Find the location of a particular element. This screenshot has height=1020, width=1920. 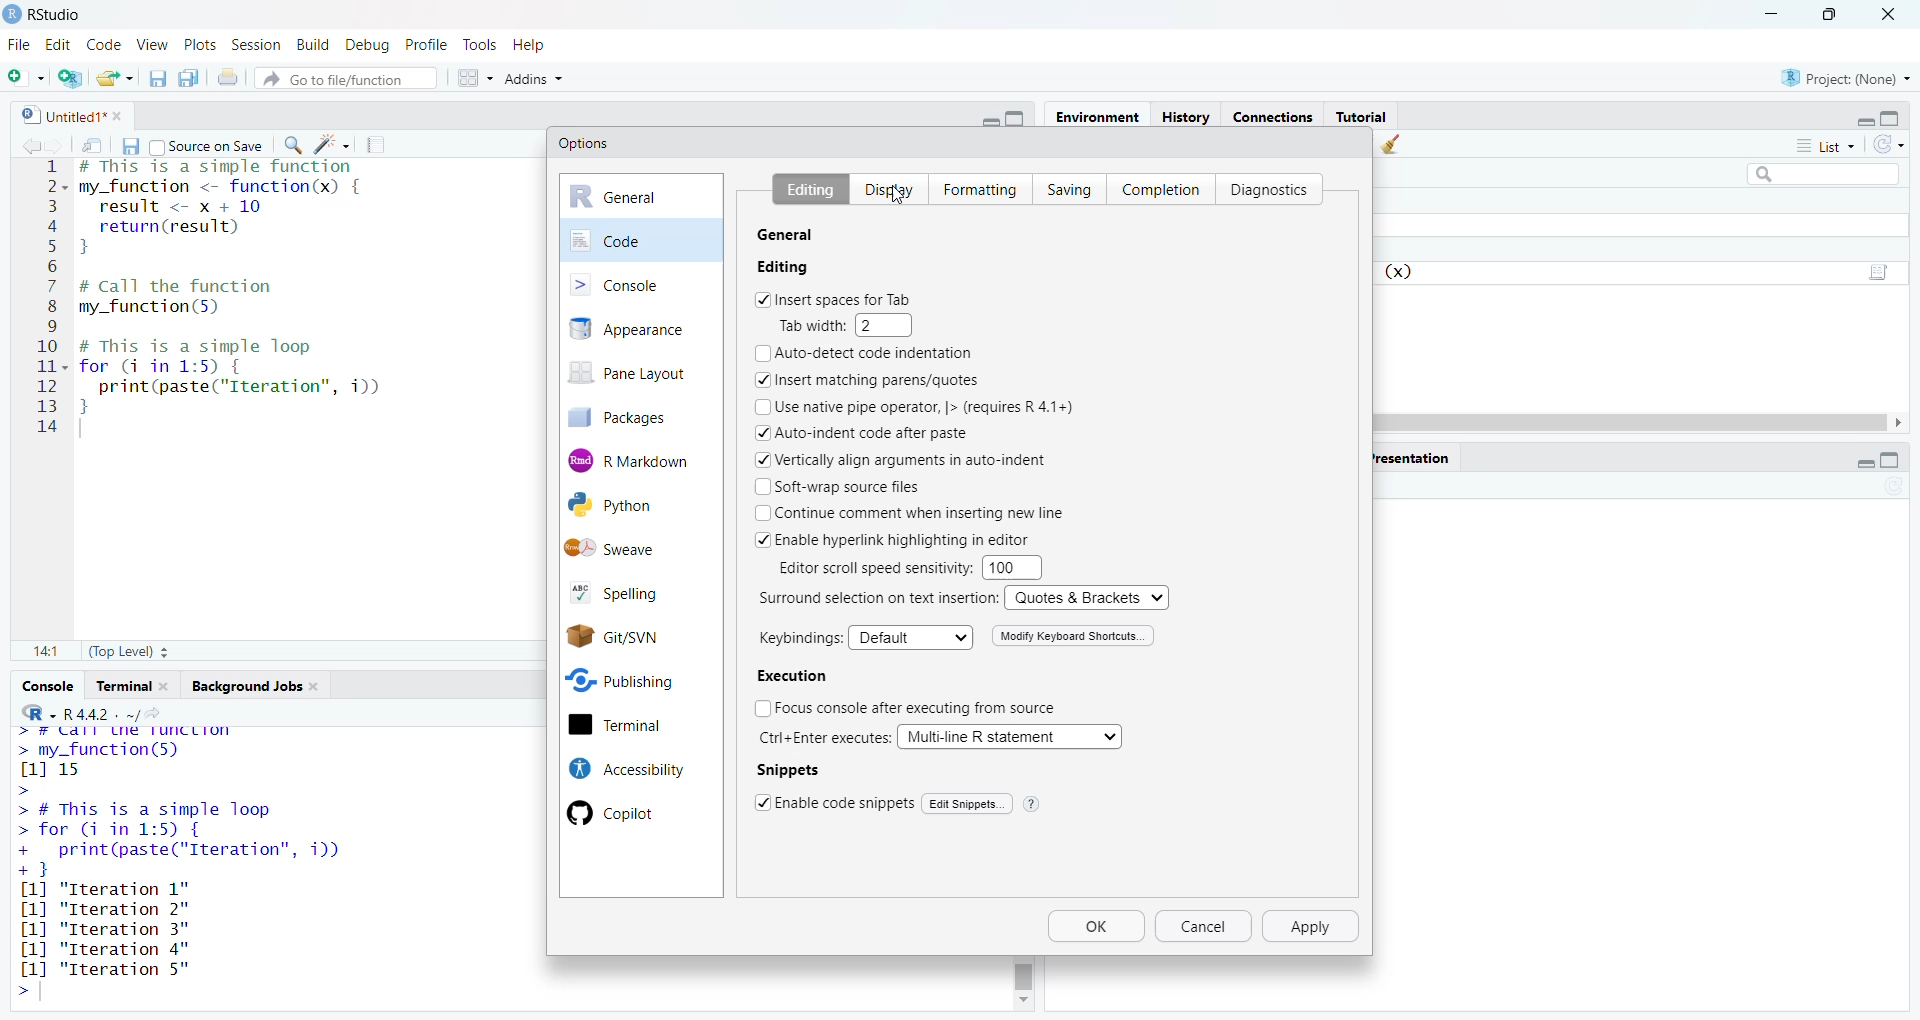

typing cursor is located at coordinates (87, 430).